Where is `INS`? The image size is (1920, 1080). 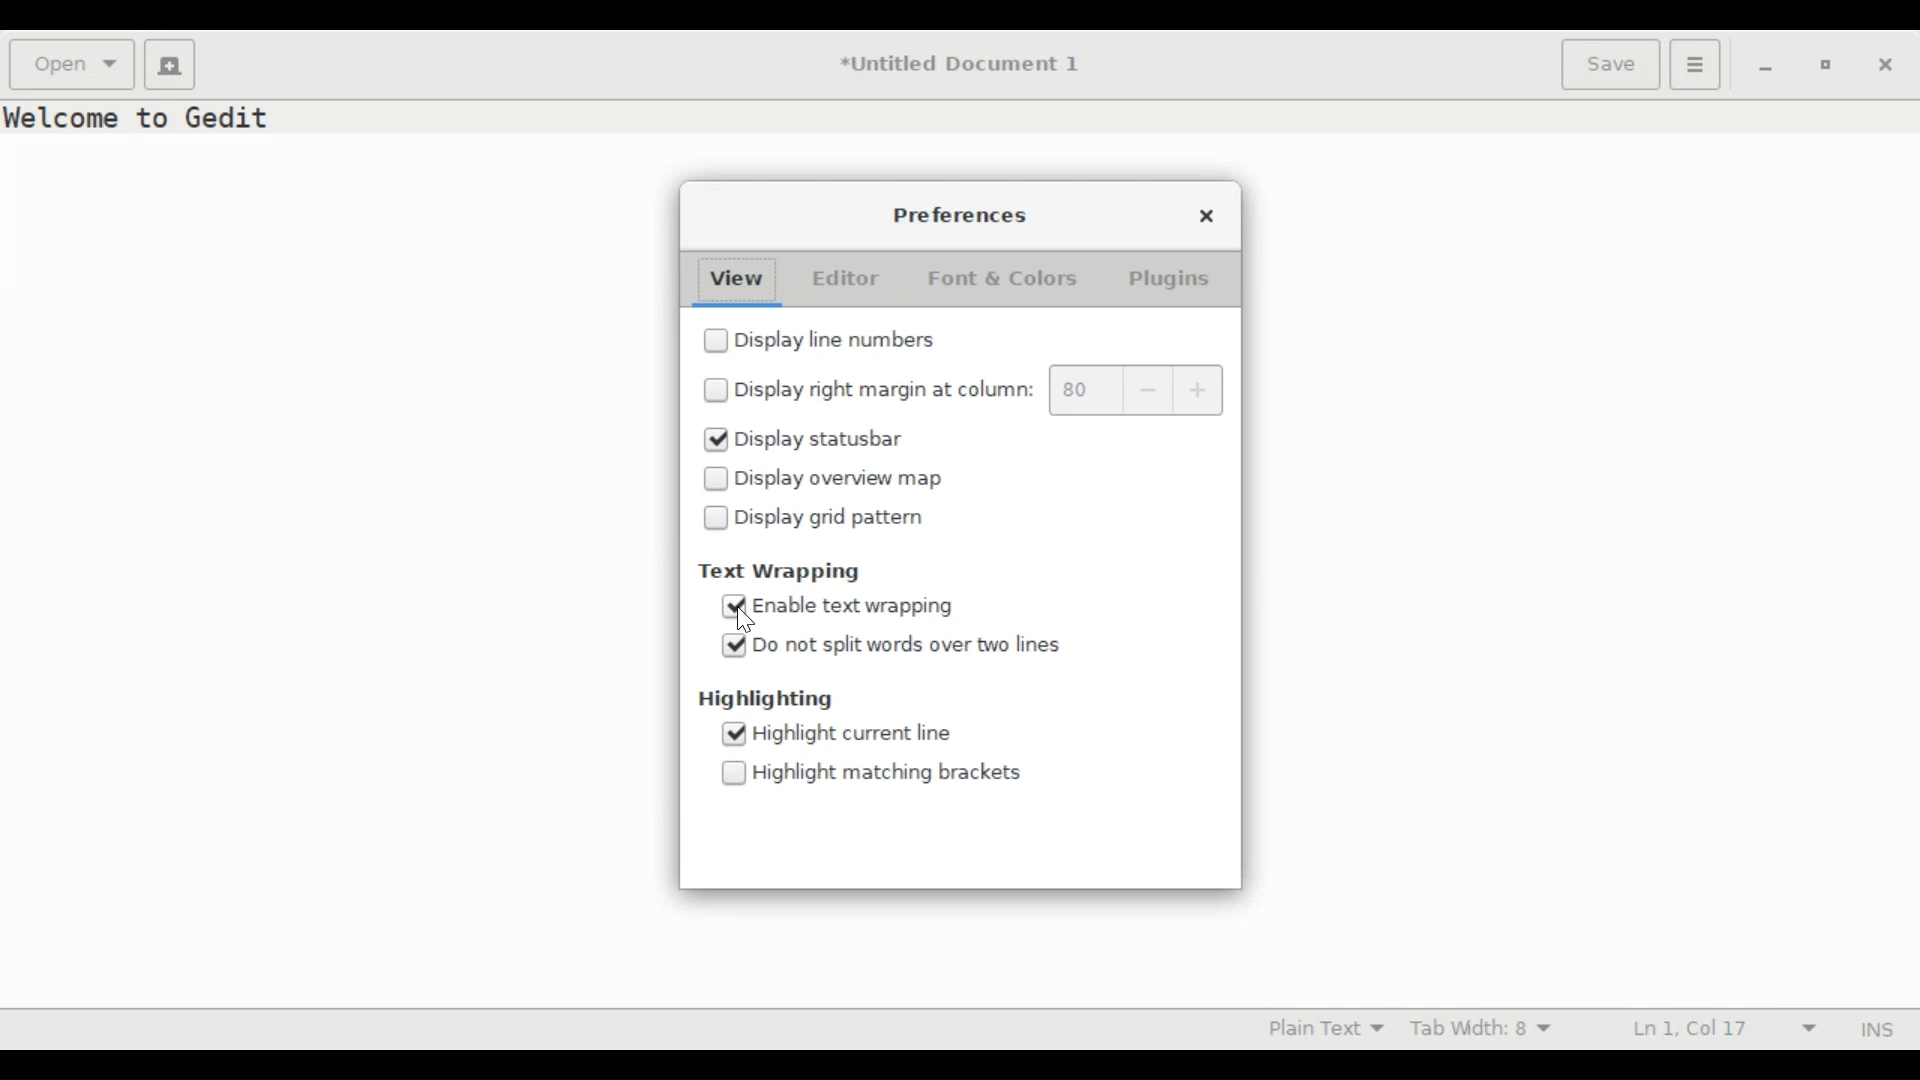 INS is located at coordinates (1874, 1029).